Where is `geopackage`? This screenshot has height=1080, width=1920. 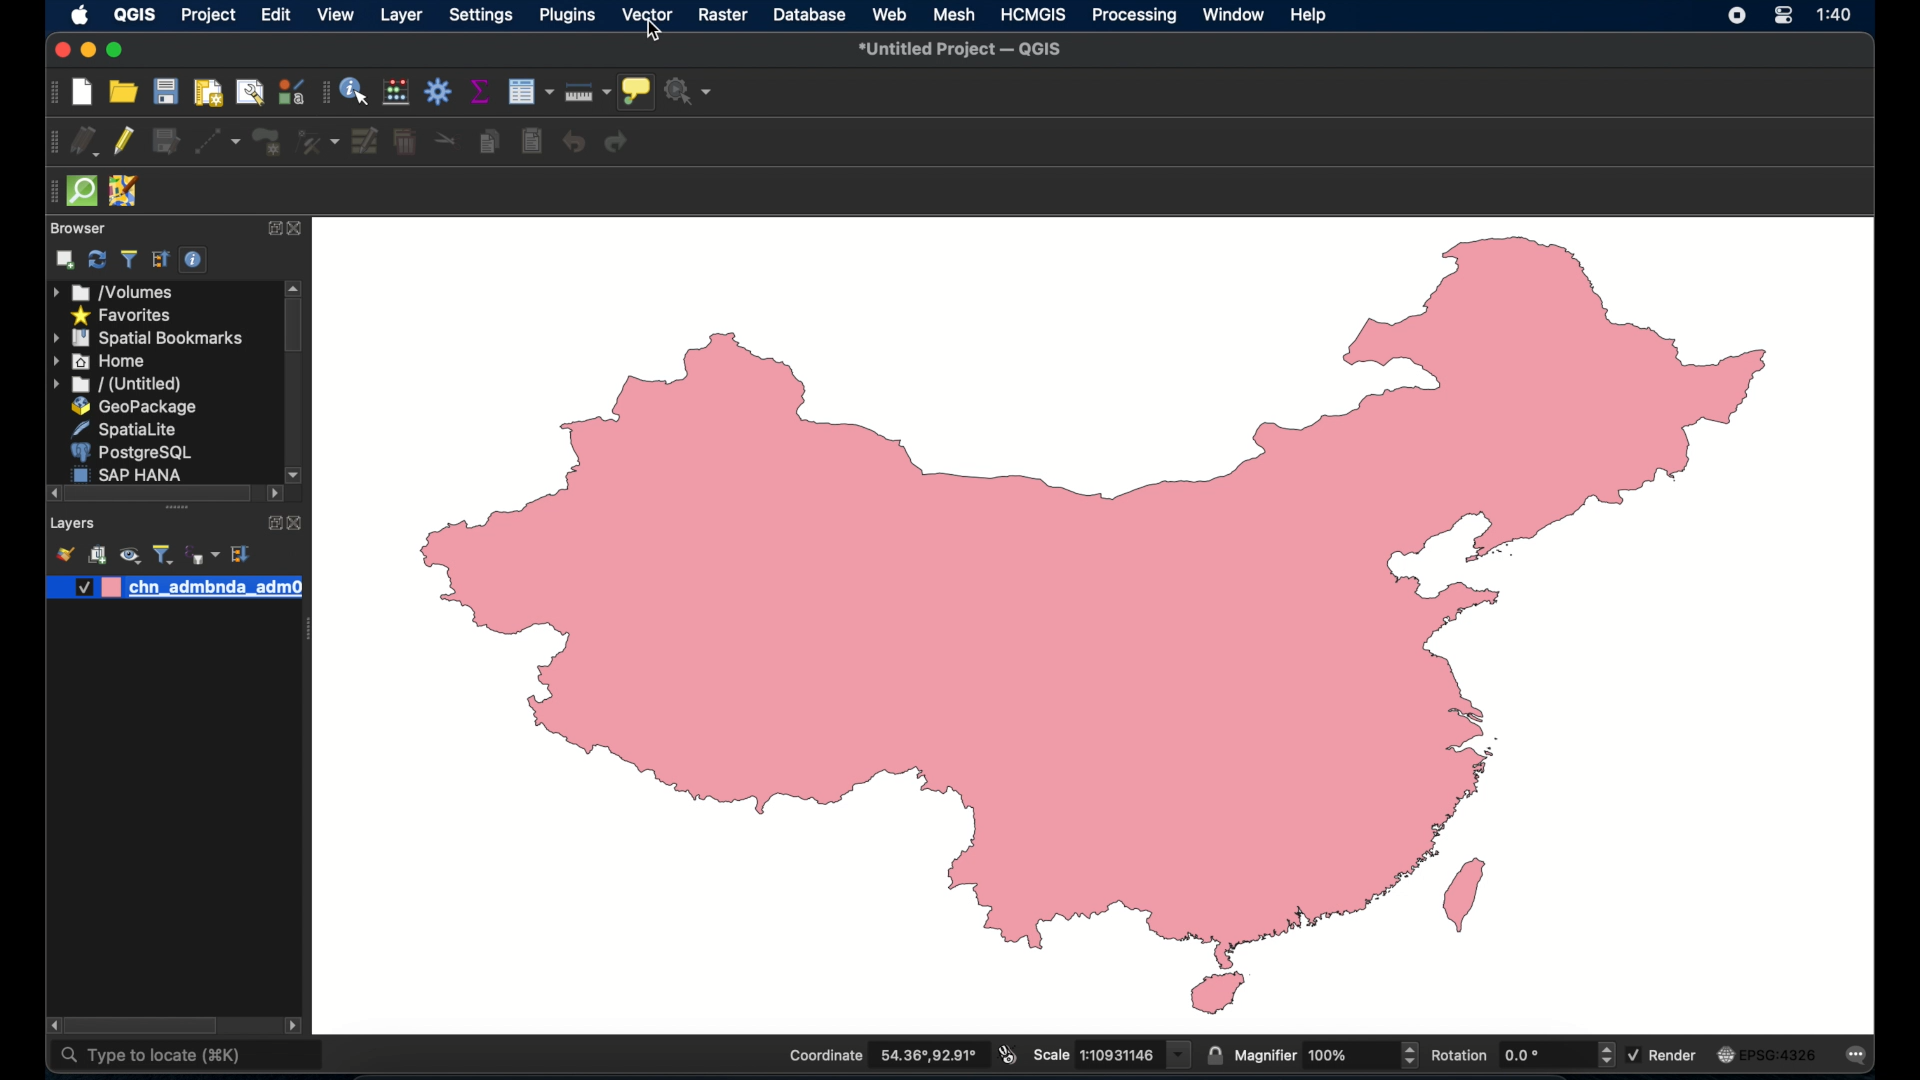
geopackage is located at coordinates (138, 407).